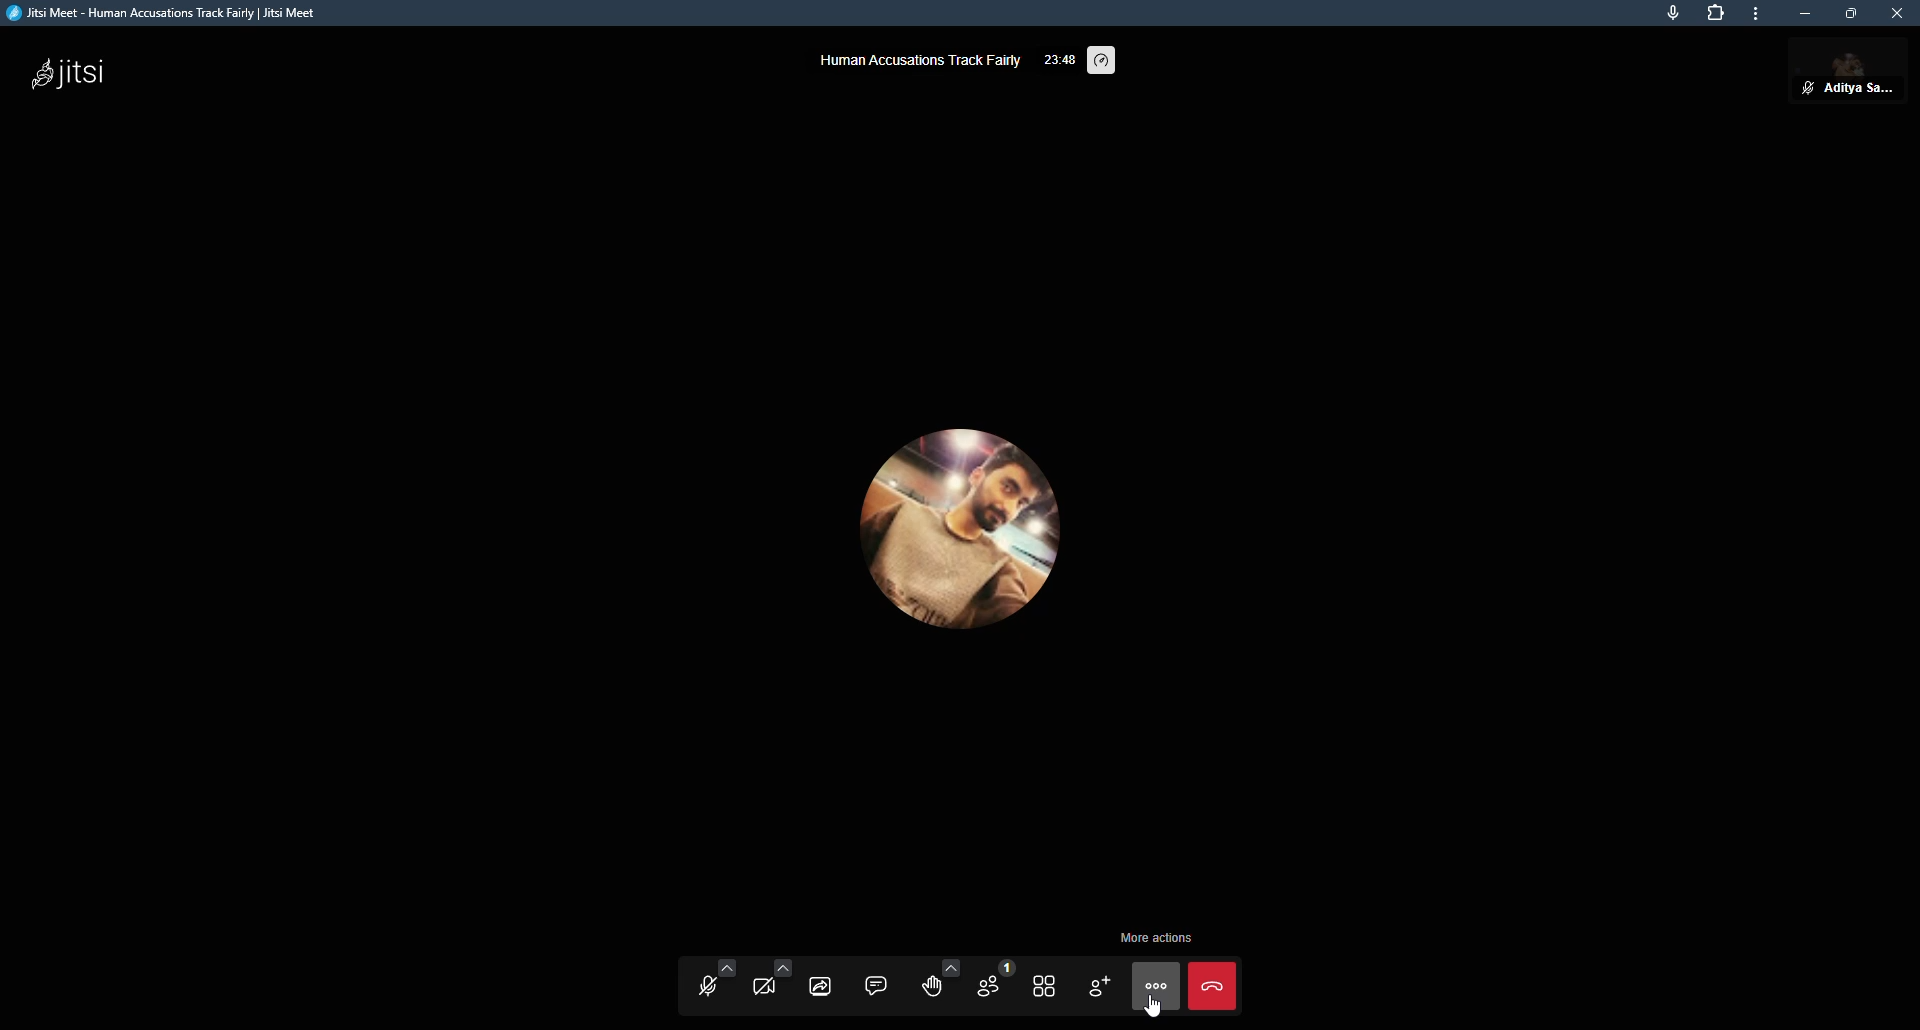 The width and height of the screenshot is (1920, 1030). Describe the element at coordinates (823, 983) in the screenshot. I see `share screen` at that location.